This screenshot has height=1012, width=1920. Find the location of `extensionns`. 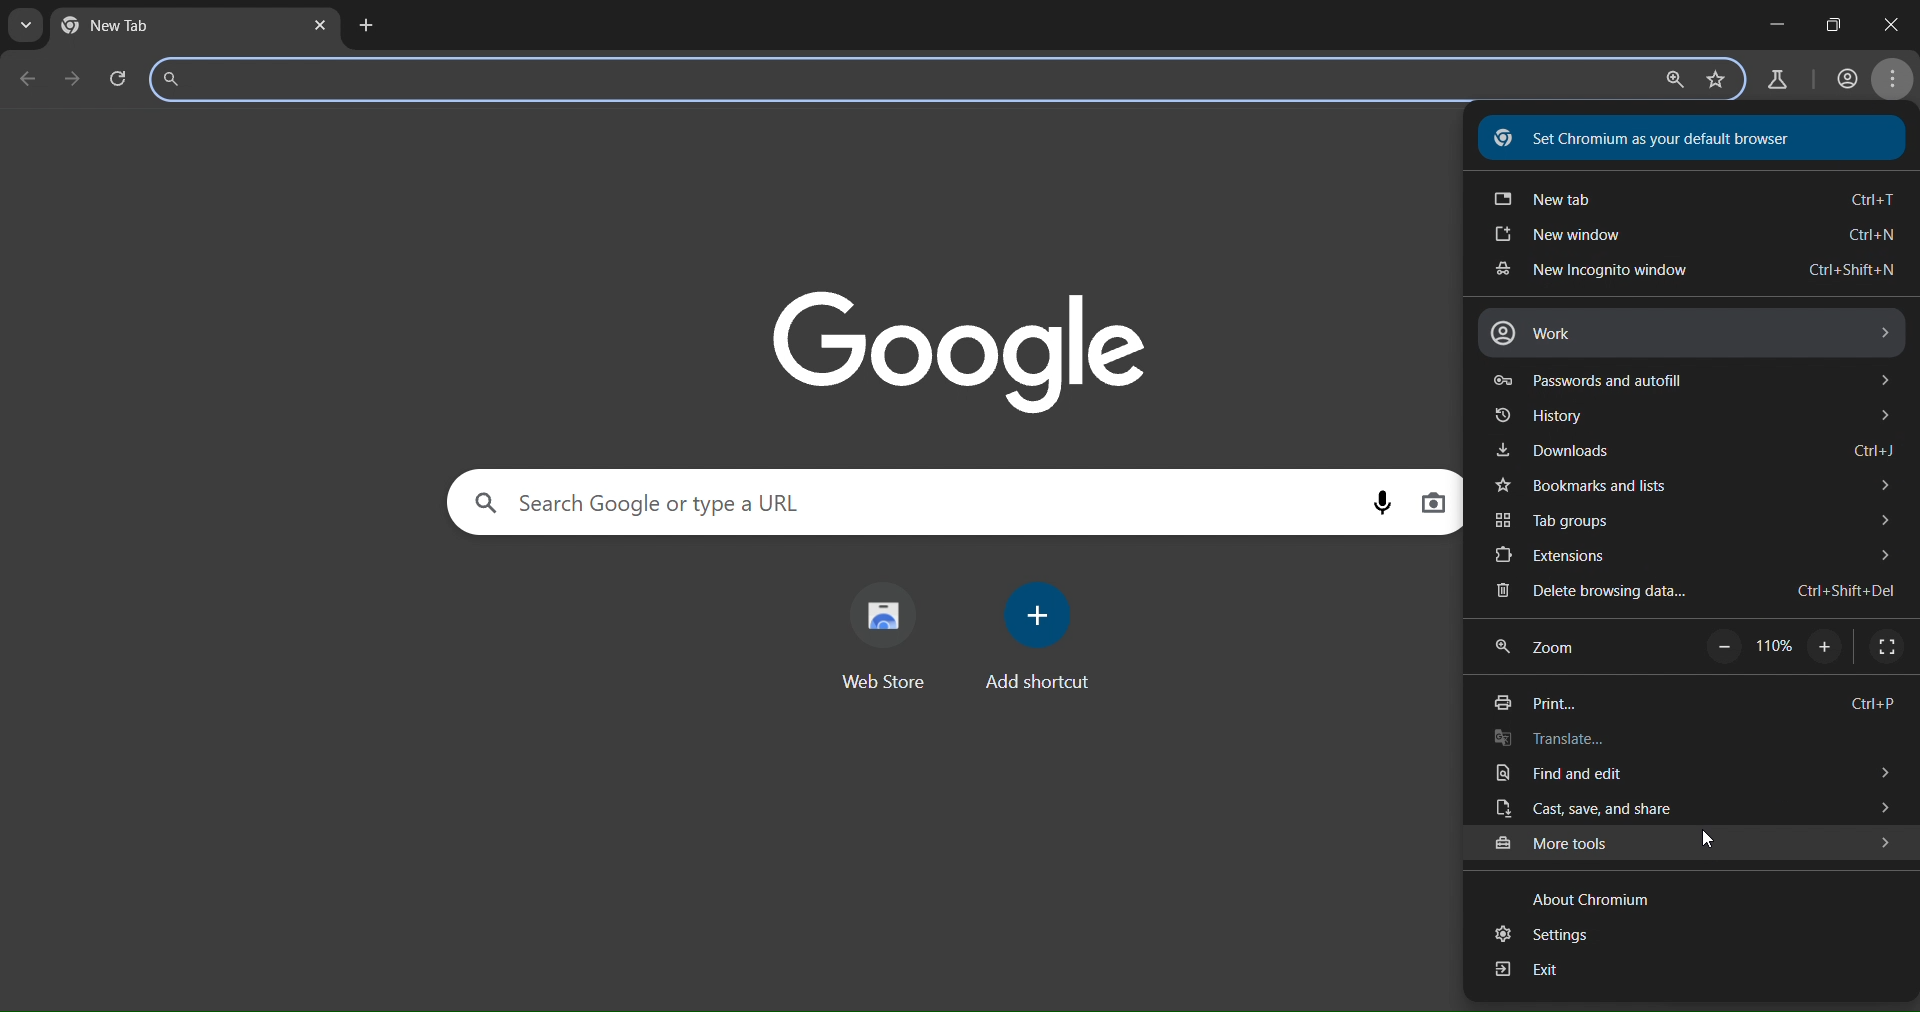

extensionns is located at coordinates (1696, 557).